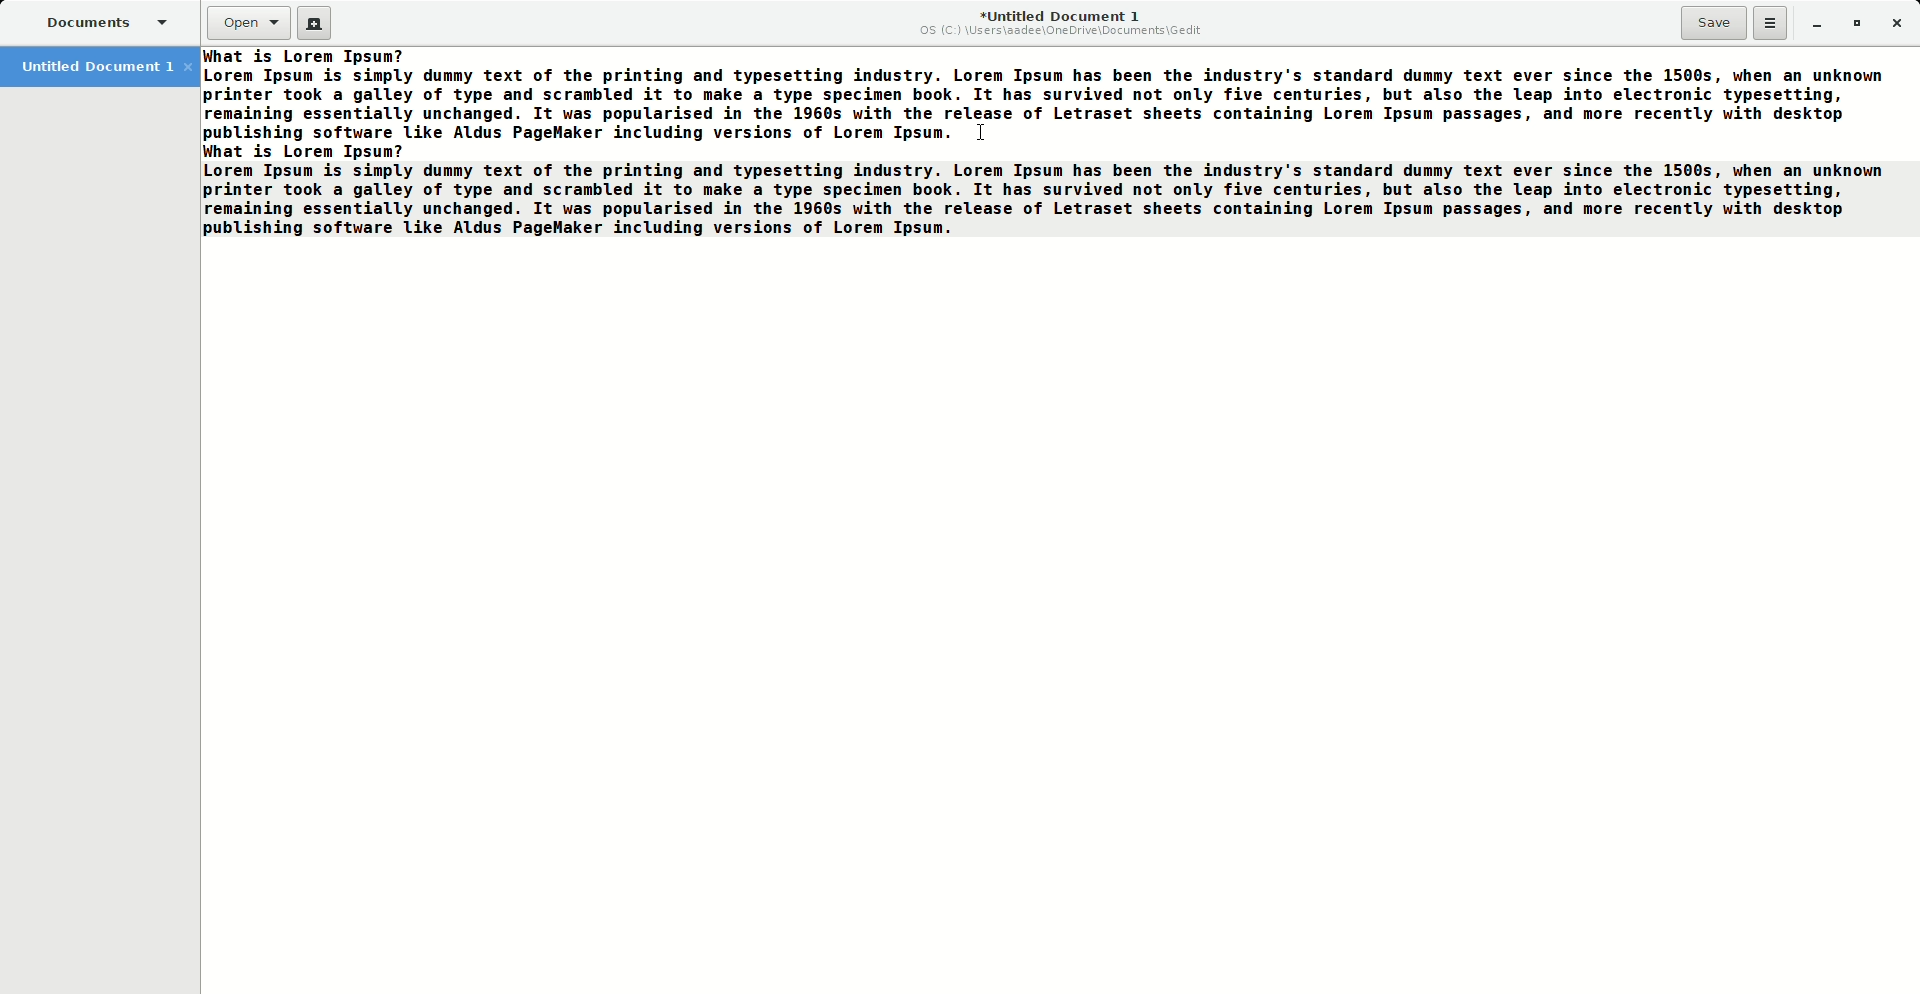 The image size is (1920, 994). I want to click on Close, so click(1897, 21).